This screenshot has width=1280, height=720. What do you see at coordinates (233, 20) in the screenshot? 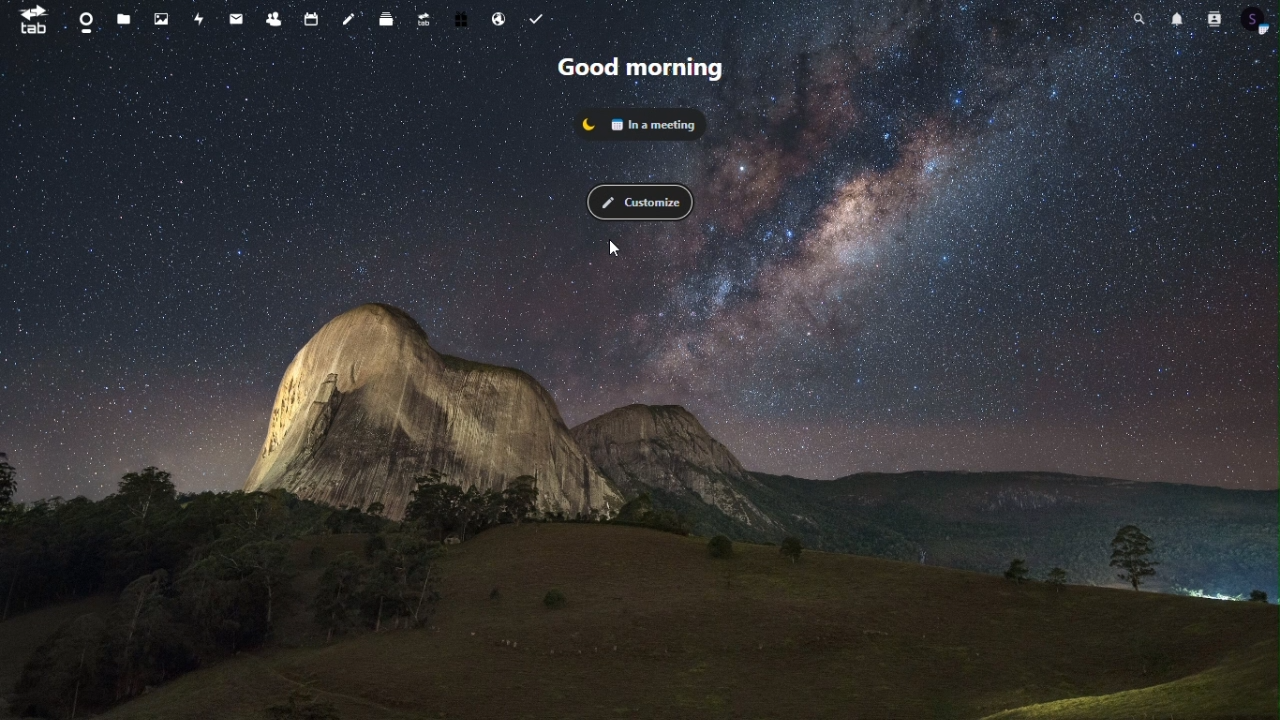
I see `mail` at bounding box center [233, 20].